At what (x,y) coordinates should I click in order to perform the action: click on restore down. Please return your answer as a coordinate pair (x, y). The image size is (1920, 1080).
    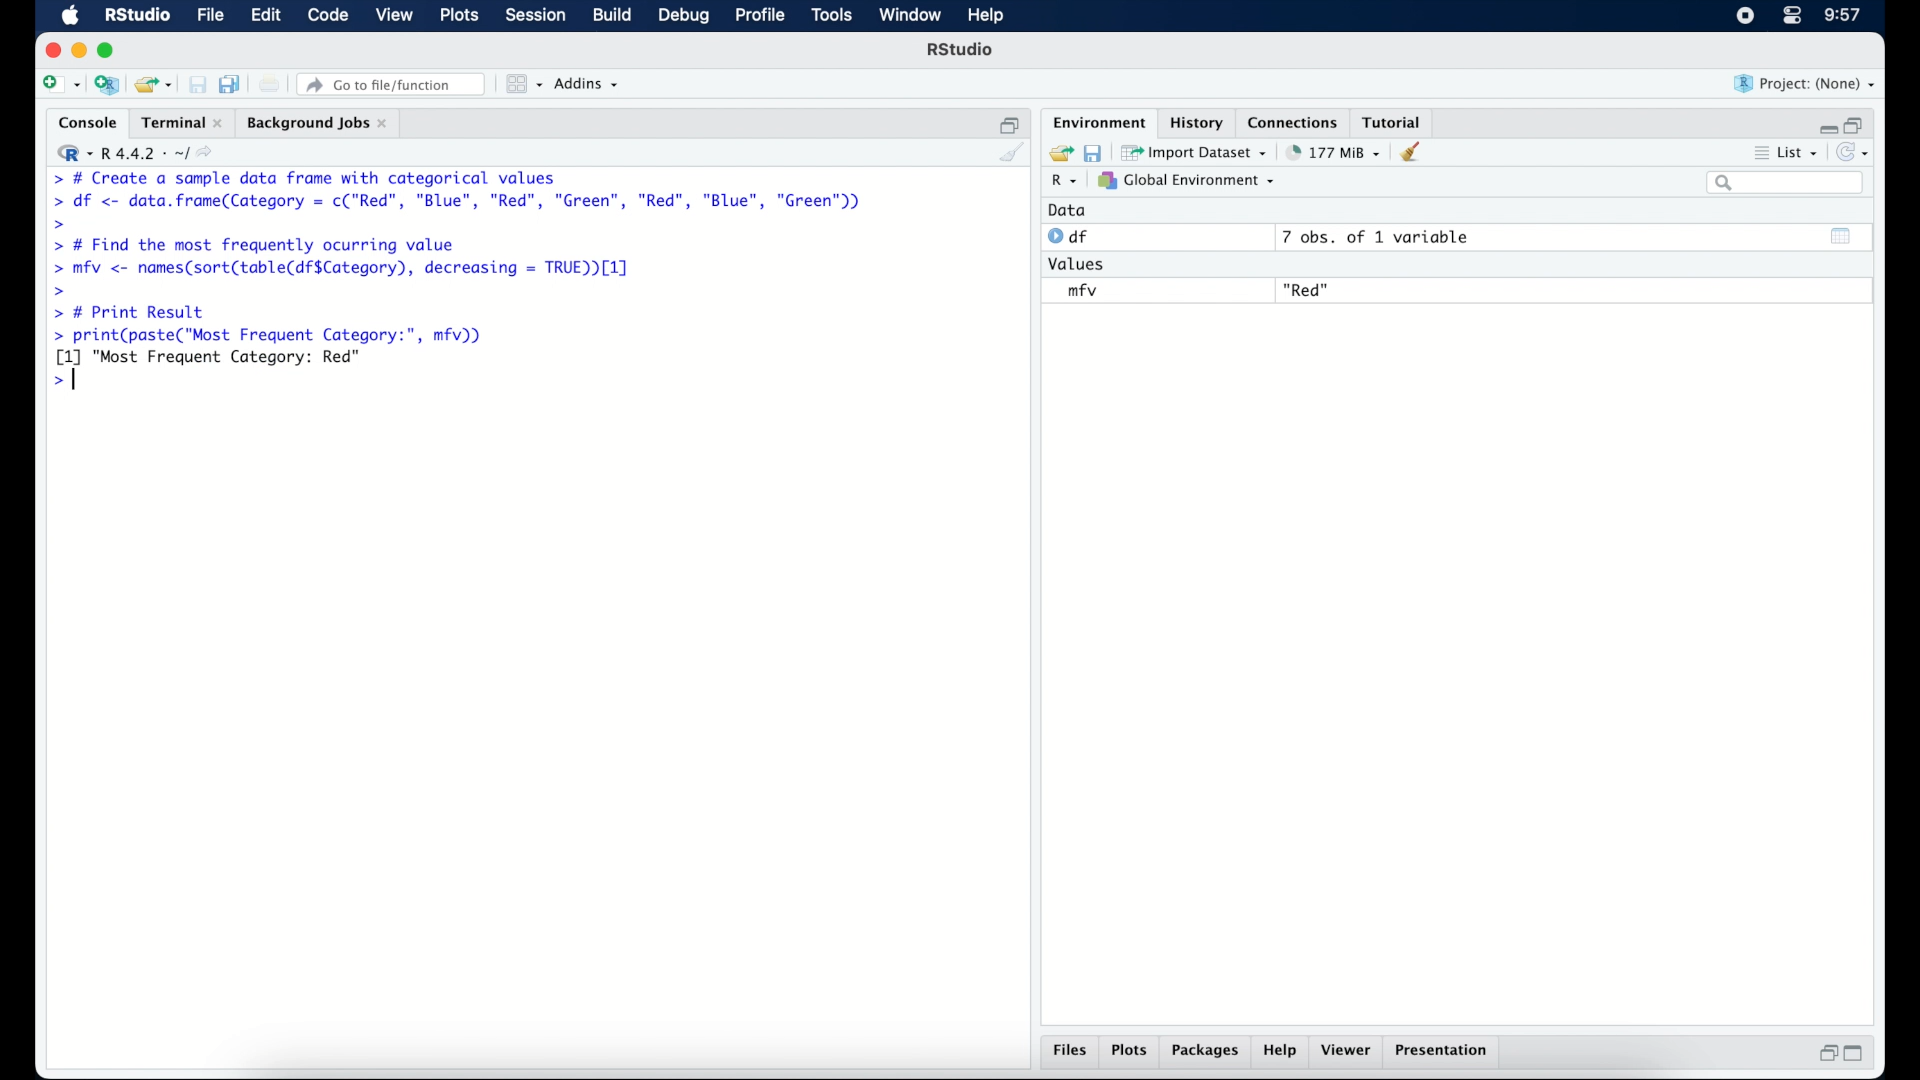
    Looking at the image, I should click on (1008, 121).